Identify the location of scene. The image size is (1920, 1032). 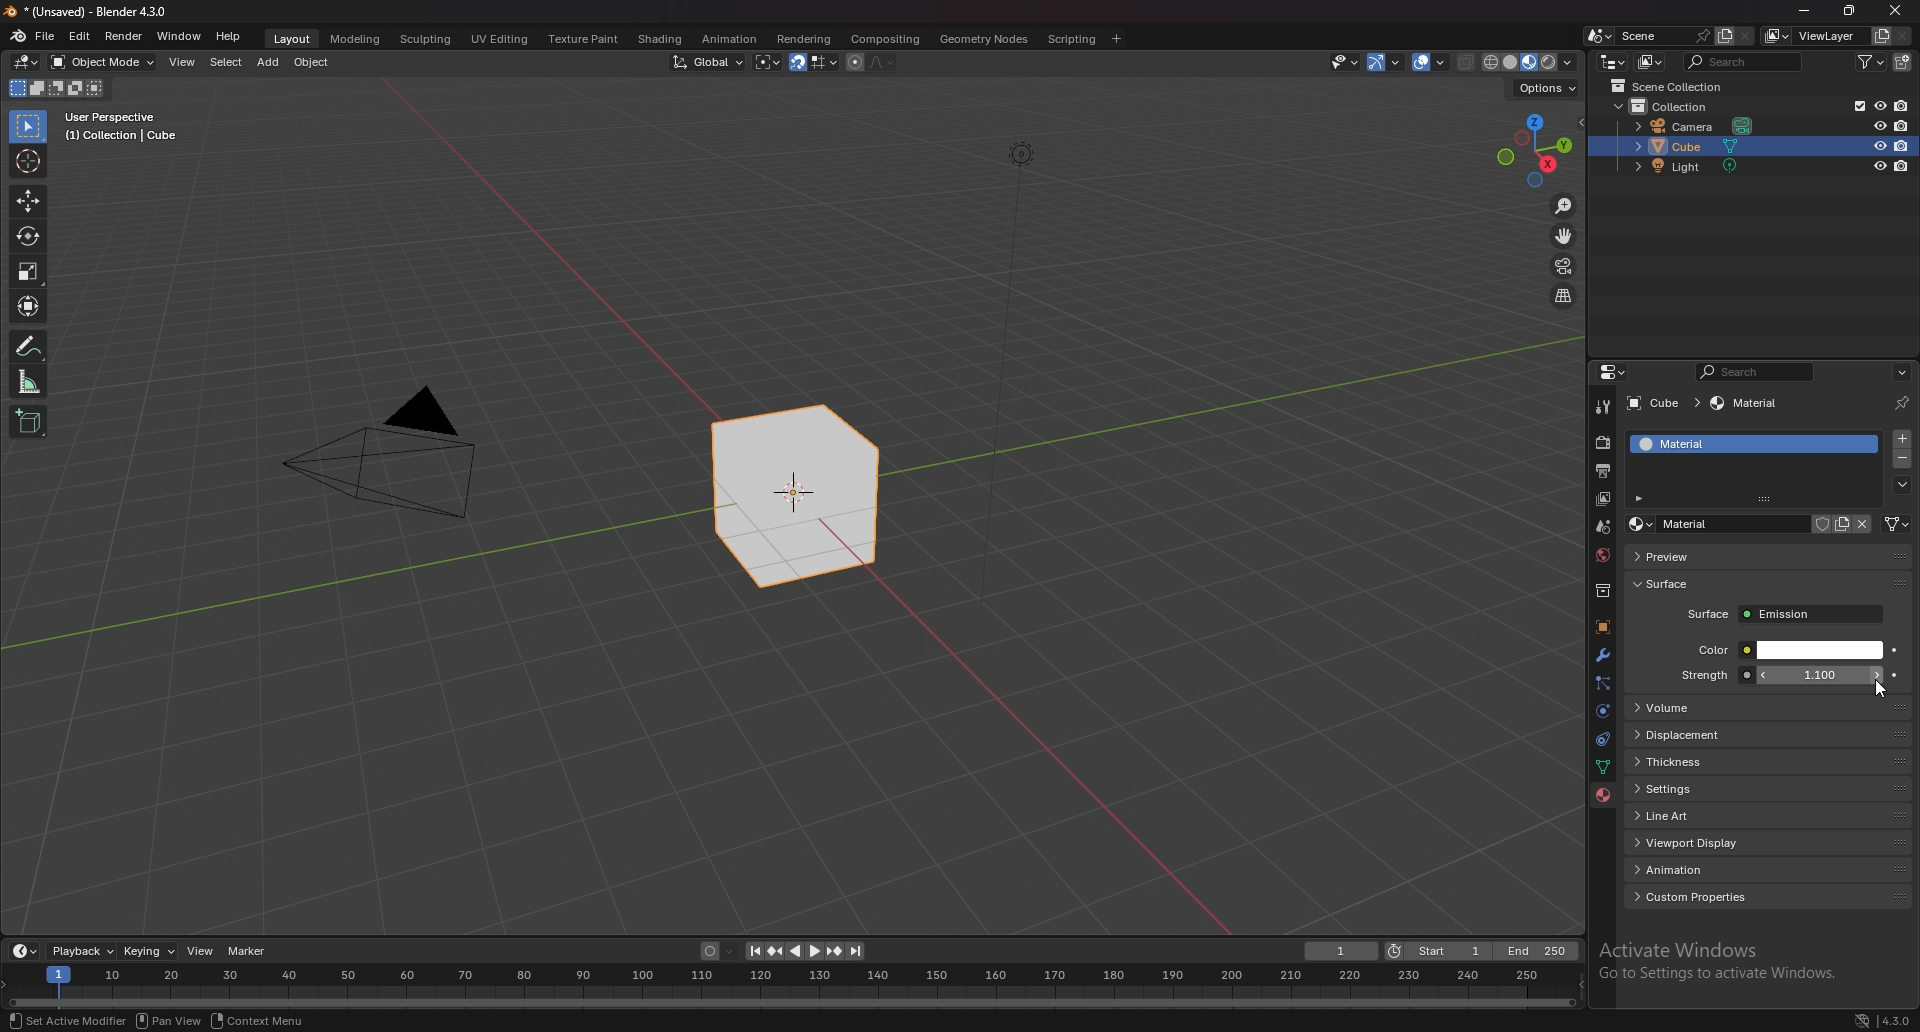
(1661, 35).